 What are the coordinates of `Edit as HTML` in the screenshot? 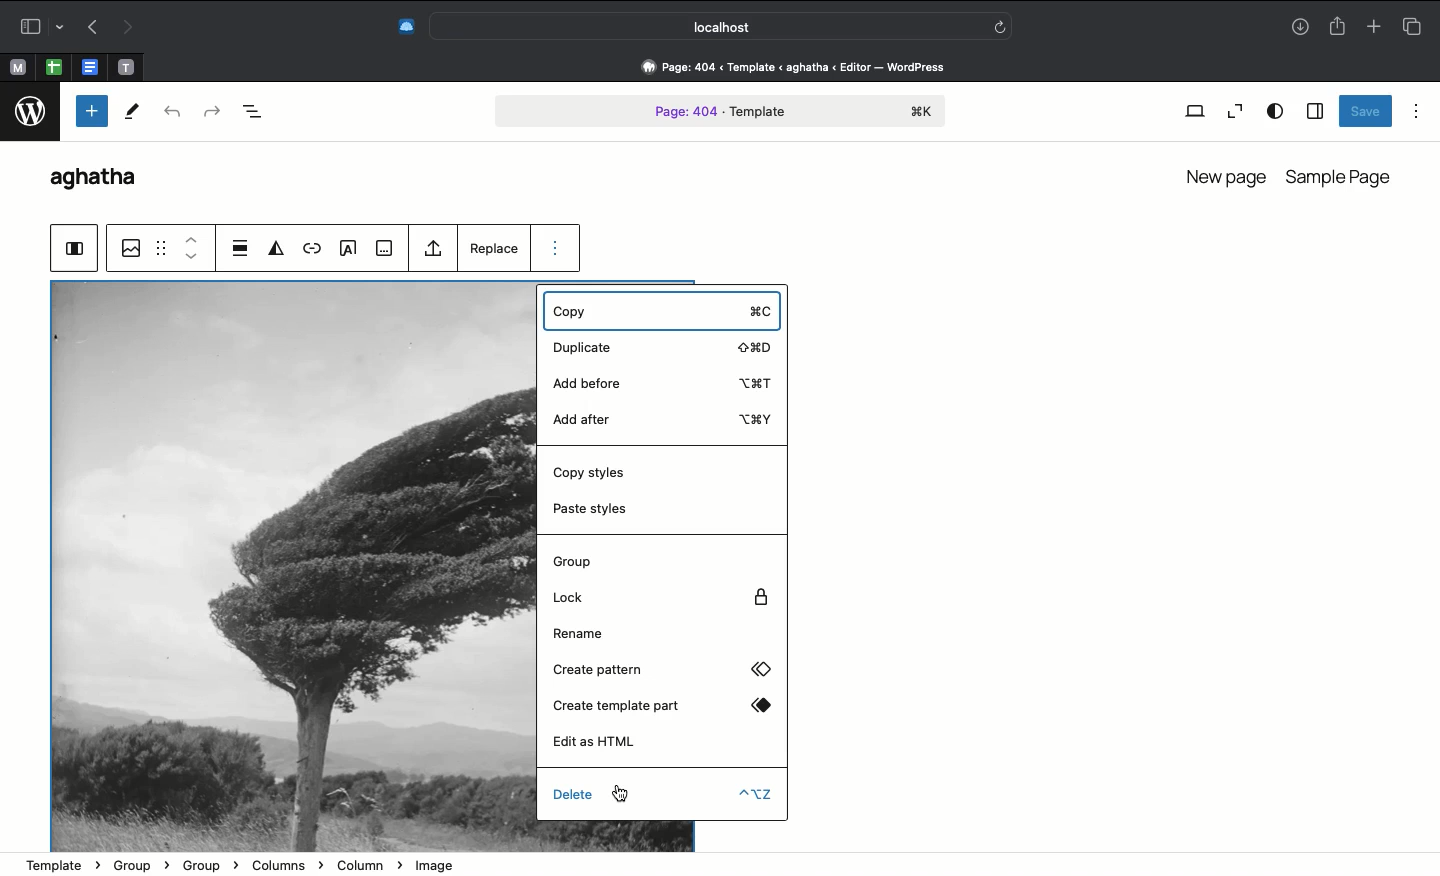 It's located at (601, 745).